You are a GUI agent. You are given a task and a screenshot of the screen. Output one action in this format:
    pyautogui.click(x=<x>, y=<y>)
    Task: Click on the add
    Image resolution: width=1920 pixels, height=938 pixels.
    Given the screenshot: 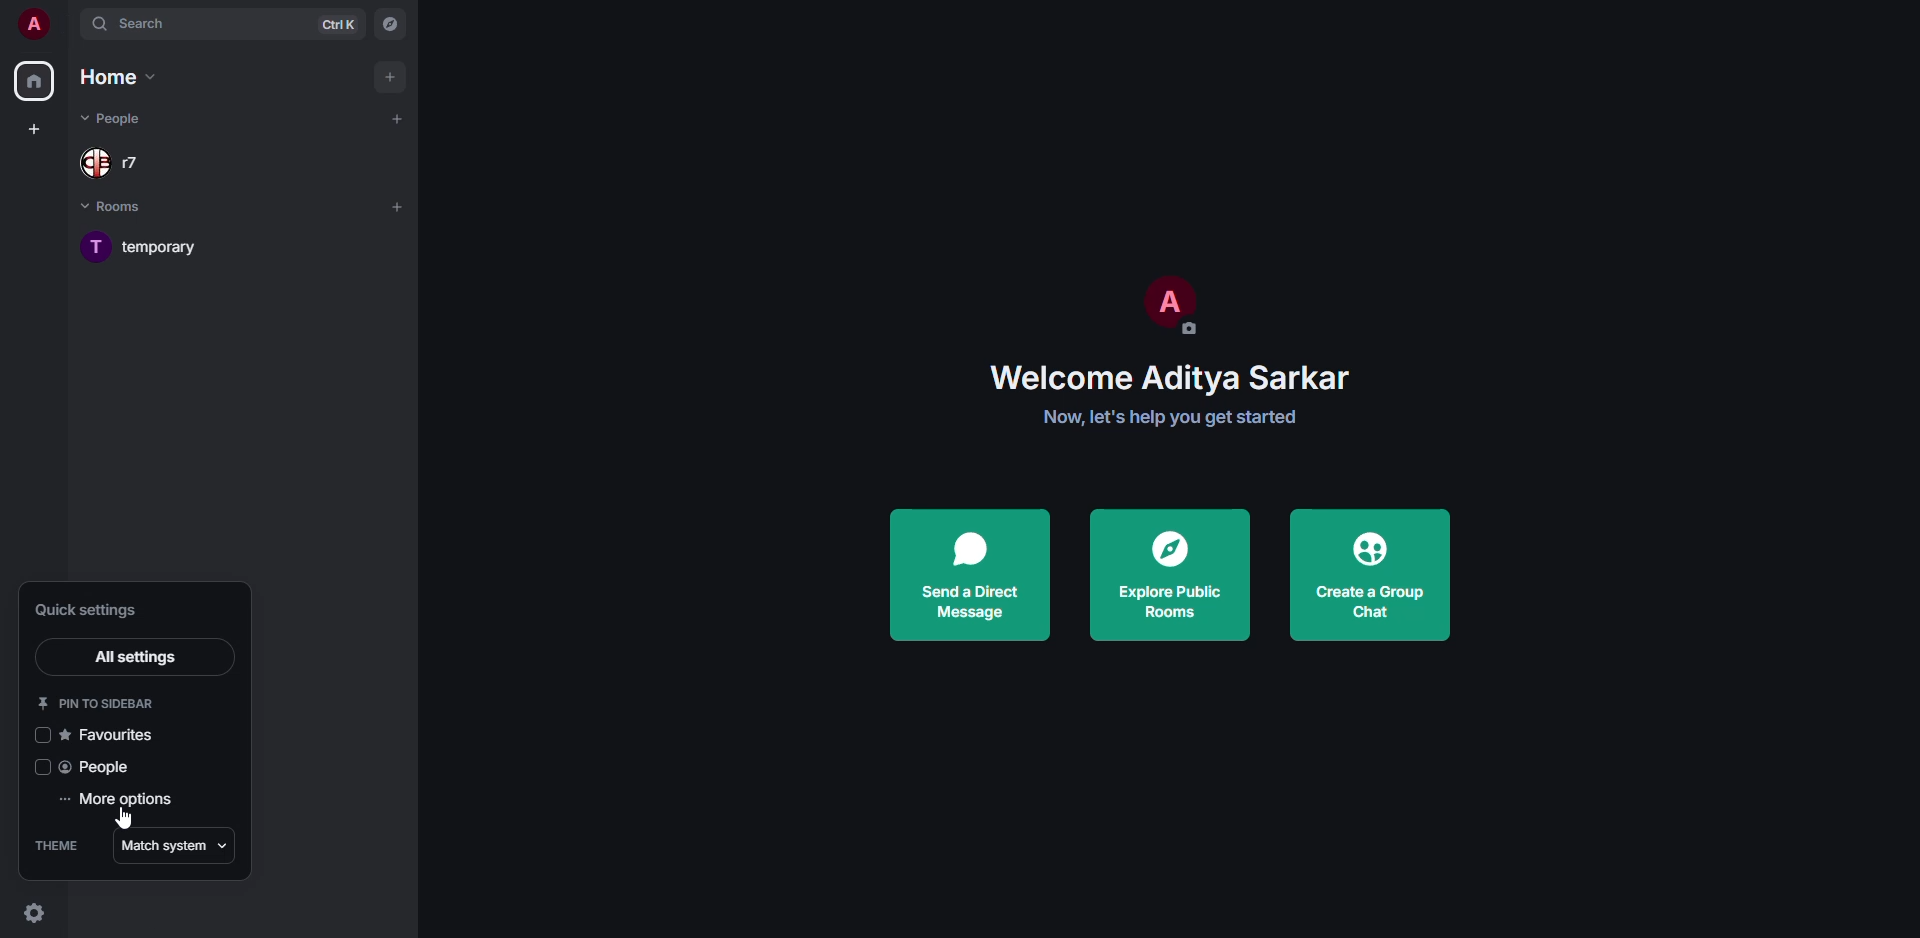 What is the action you would take?
    pyautogui.click(x=398, y=118)
    